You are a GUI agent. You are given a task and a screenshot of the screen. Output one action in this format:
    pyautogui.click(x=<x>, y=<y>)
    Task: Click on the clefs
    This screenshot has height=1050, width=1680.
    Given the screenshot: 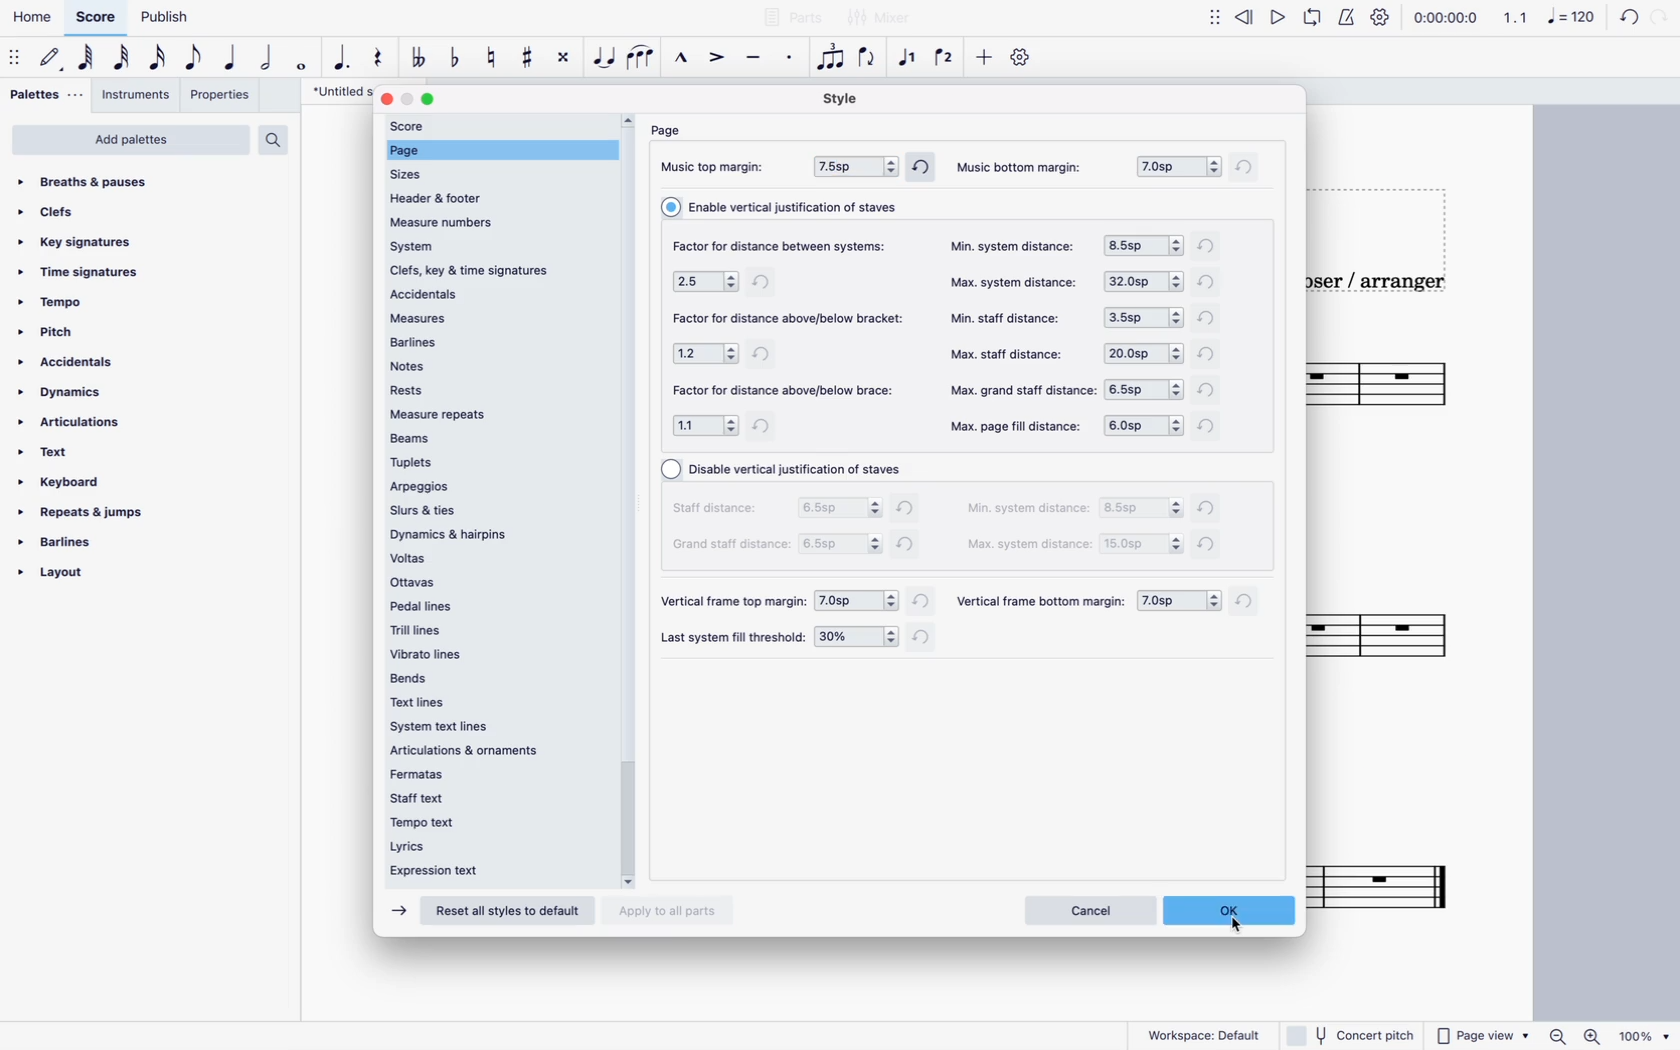 What is the action you would take?
    pyautogui.click(x=57, y=213)
    